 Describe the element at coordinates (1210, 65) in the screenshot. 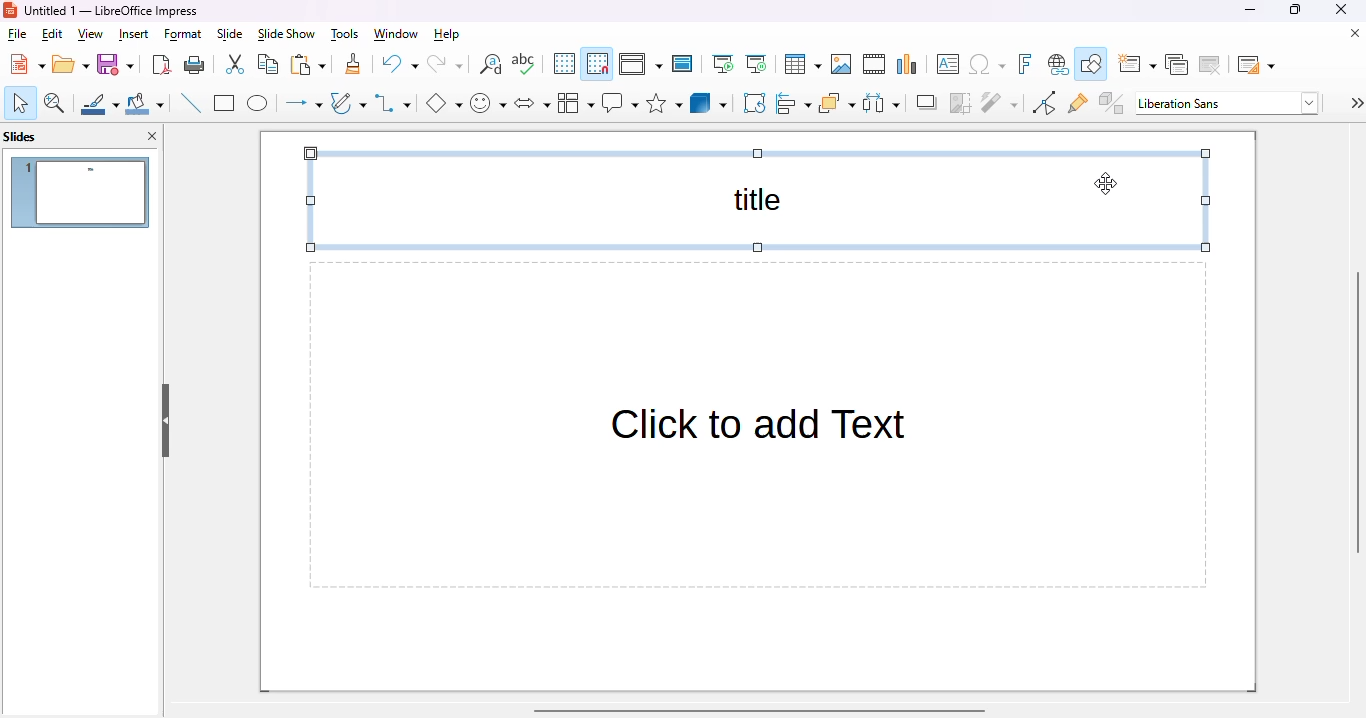

I see `delete slide` at that location.